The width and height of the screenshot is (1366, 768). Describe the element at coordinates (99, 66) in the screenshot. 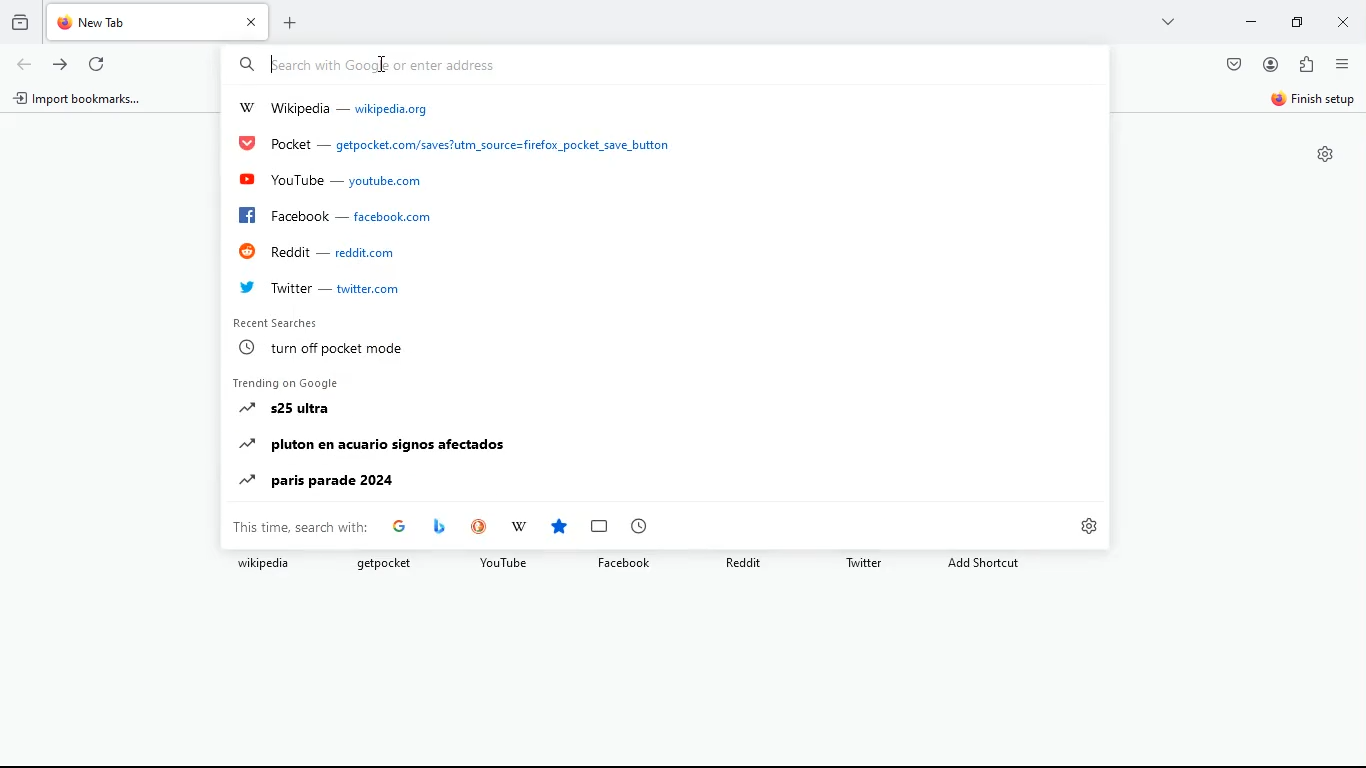

I see `refresh` at that location.